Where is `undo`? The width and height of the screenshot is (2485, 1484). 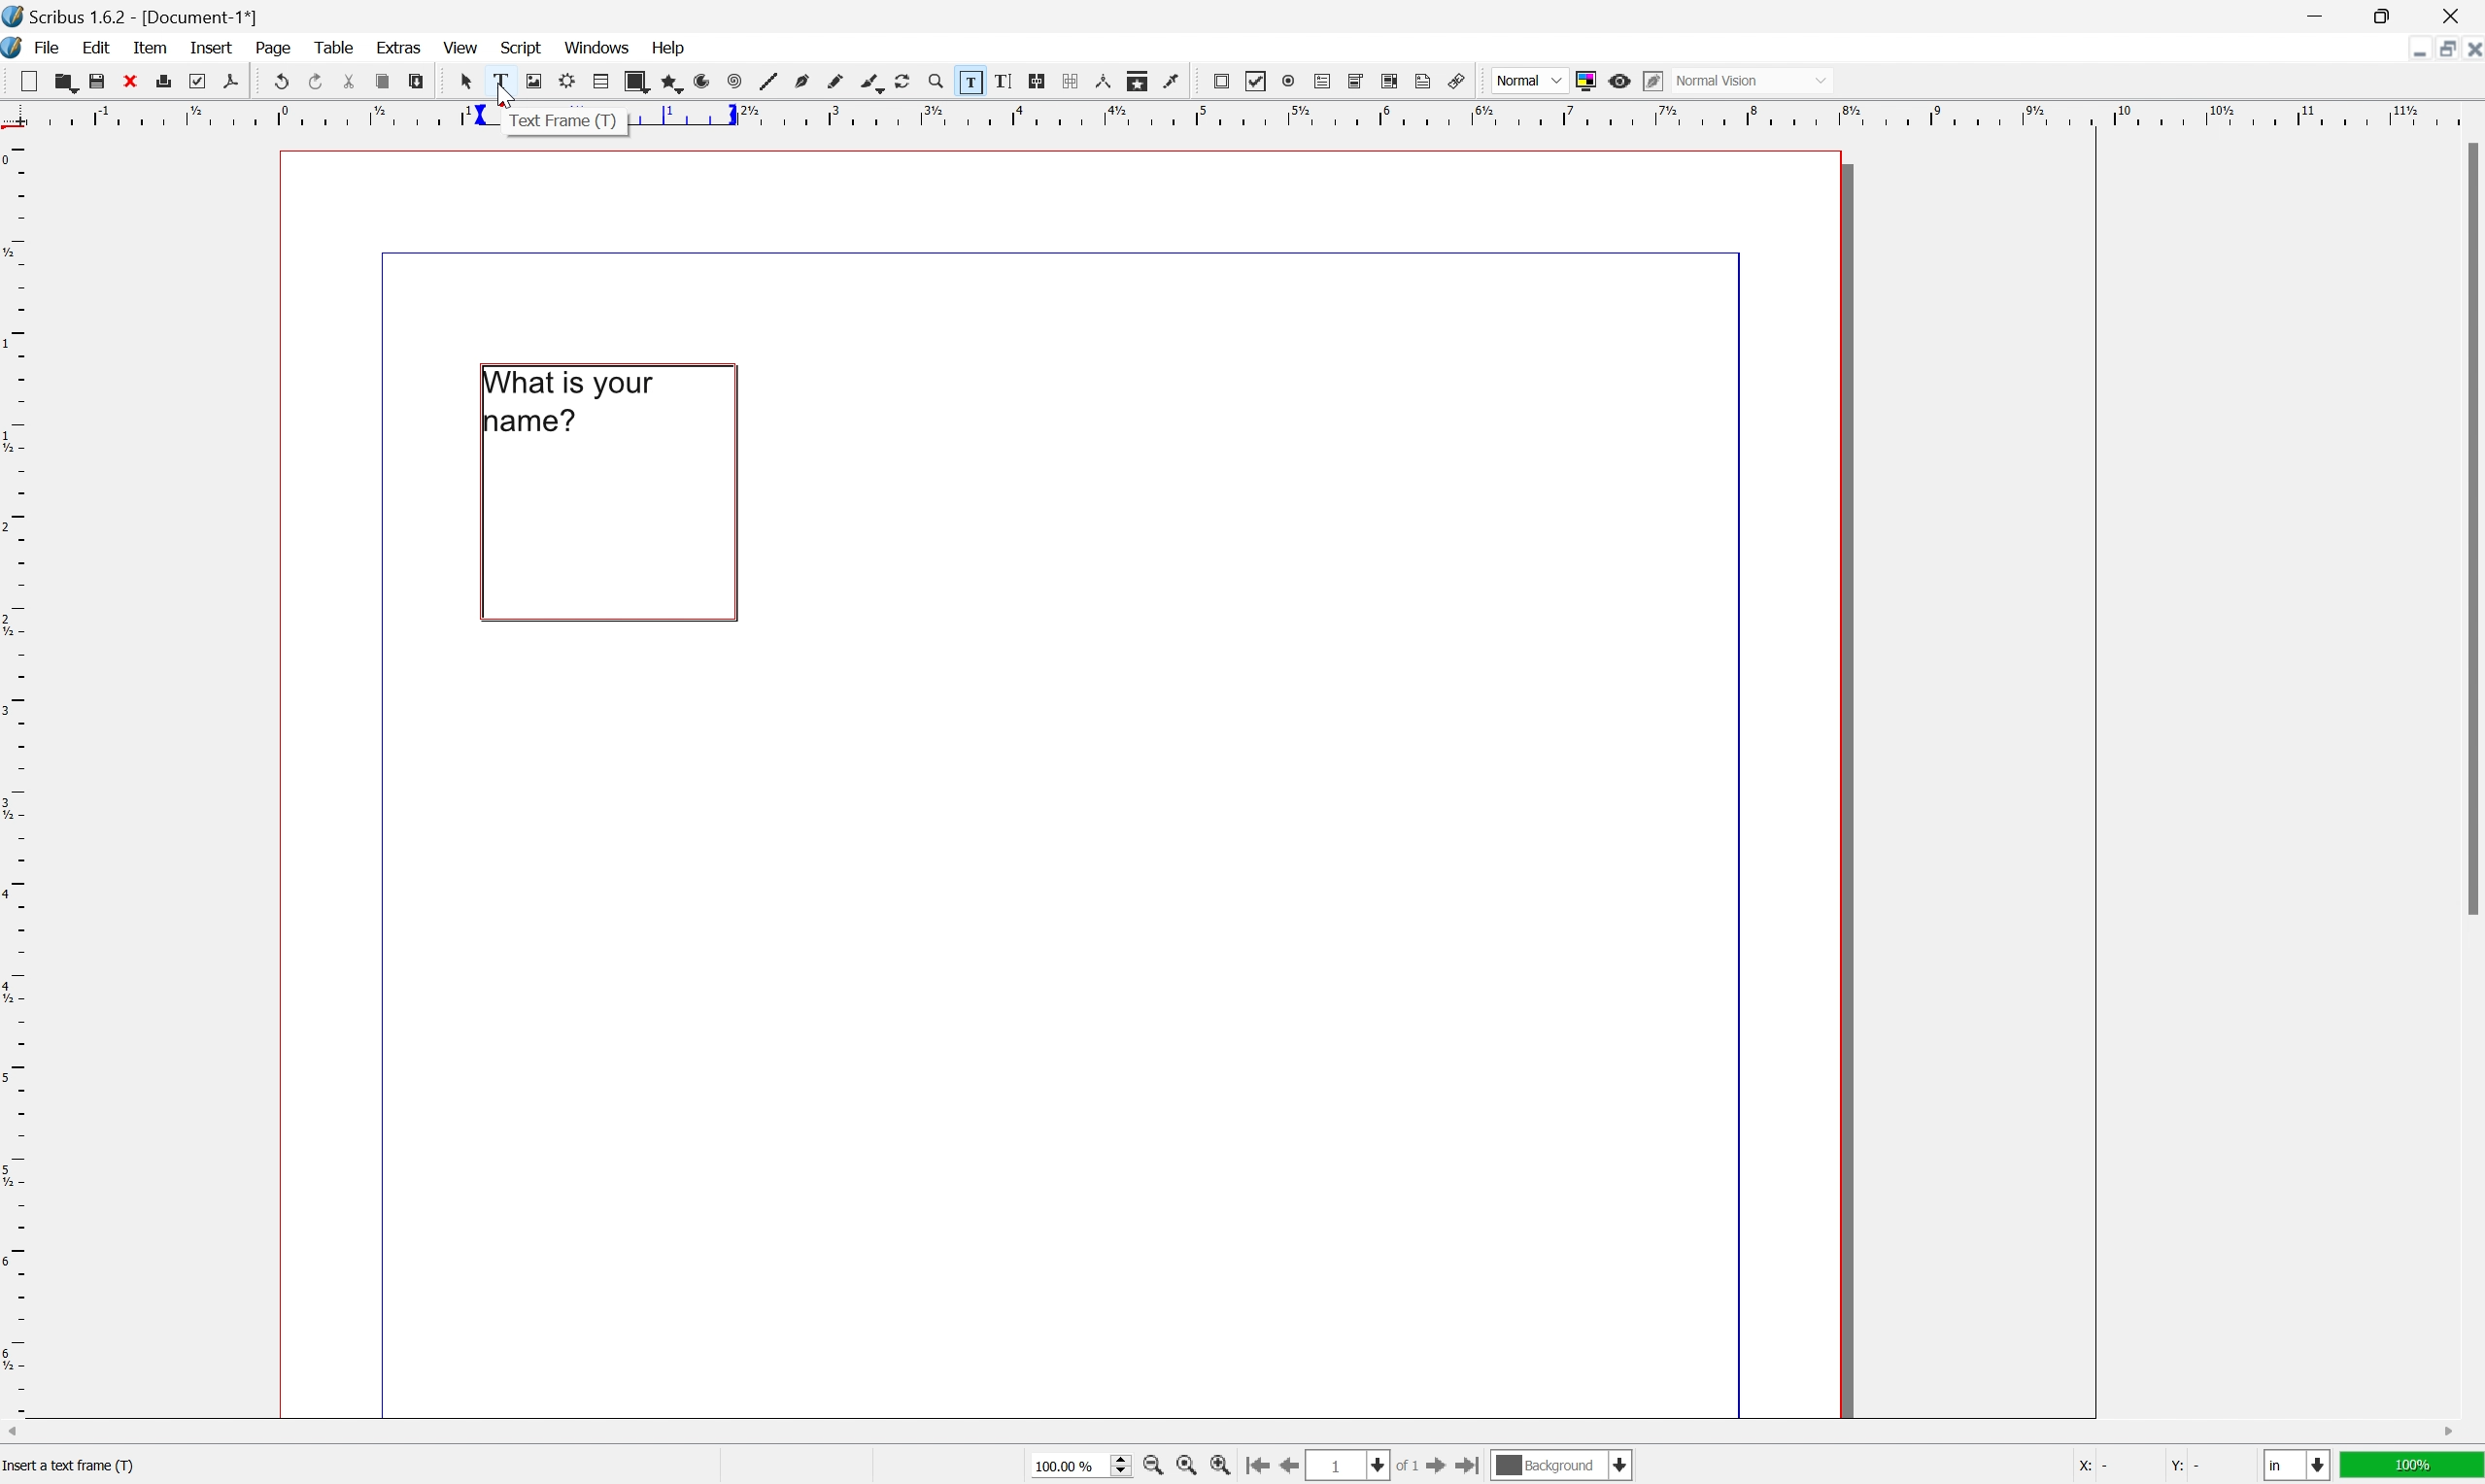 undo is located at coordinates (282, 83).